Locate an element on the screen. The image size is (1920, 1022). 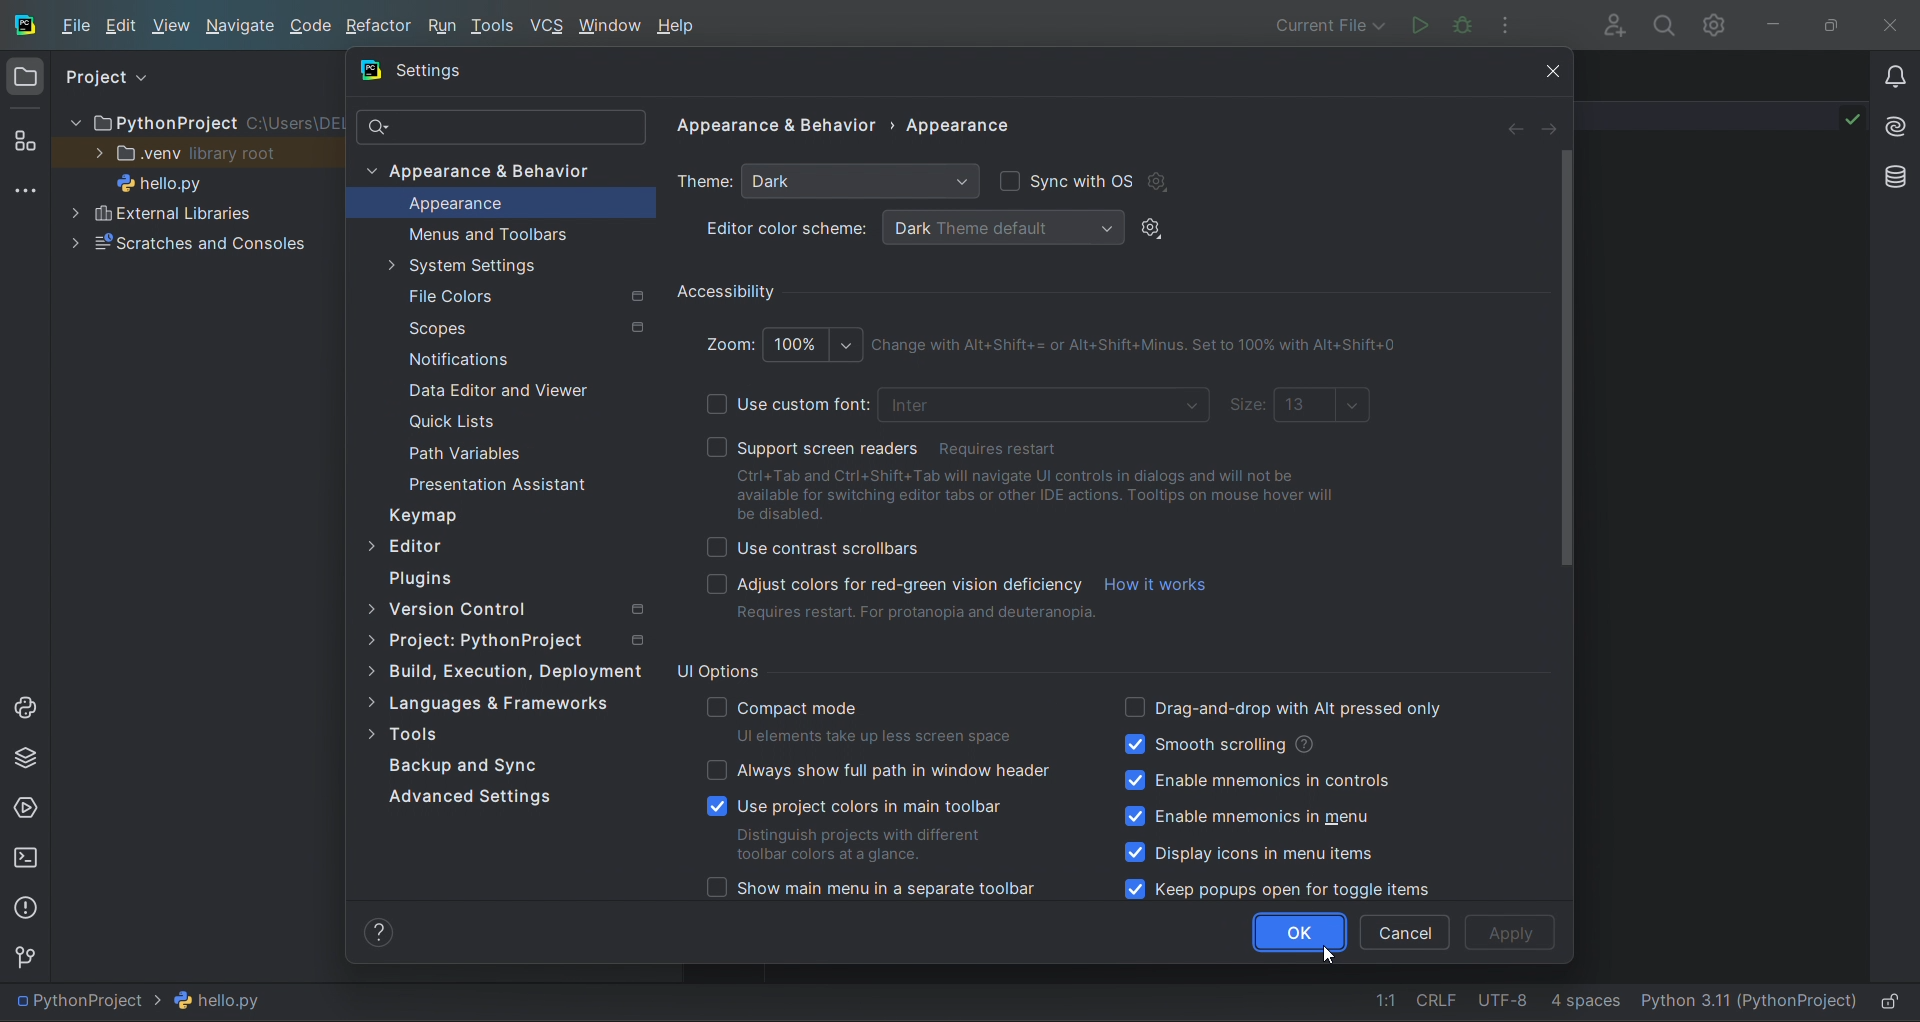
close is located at coordinates (1896, 26).